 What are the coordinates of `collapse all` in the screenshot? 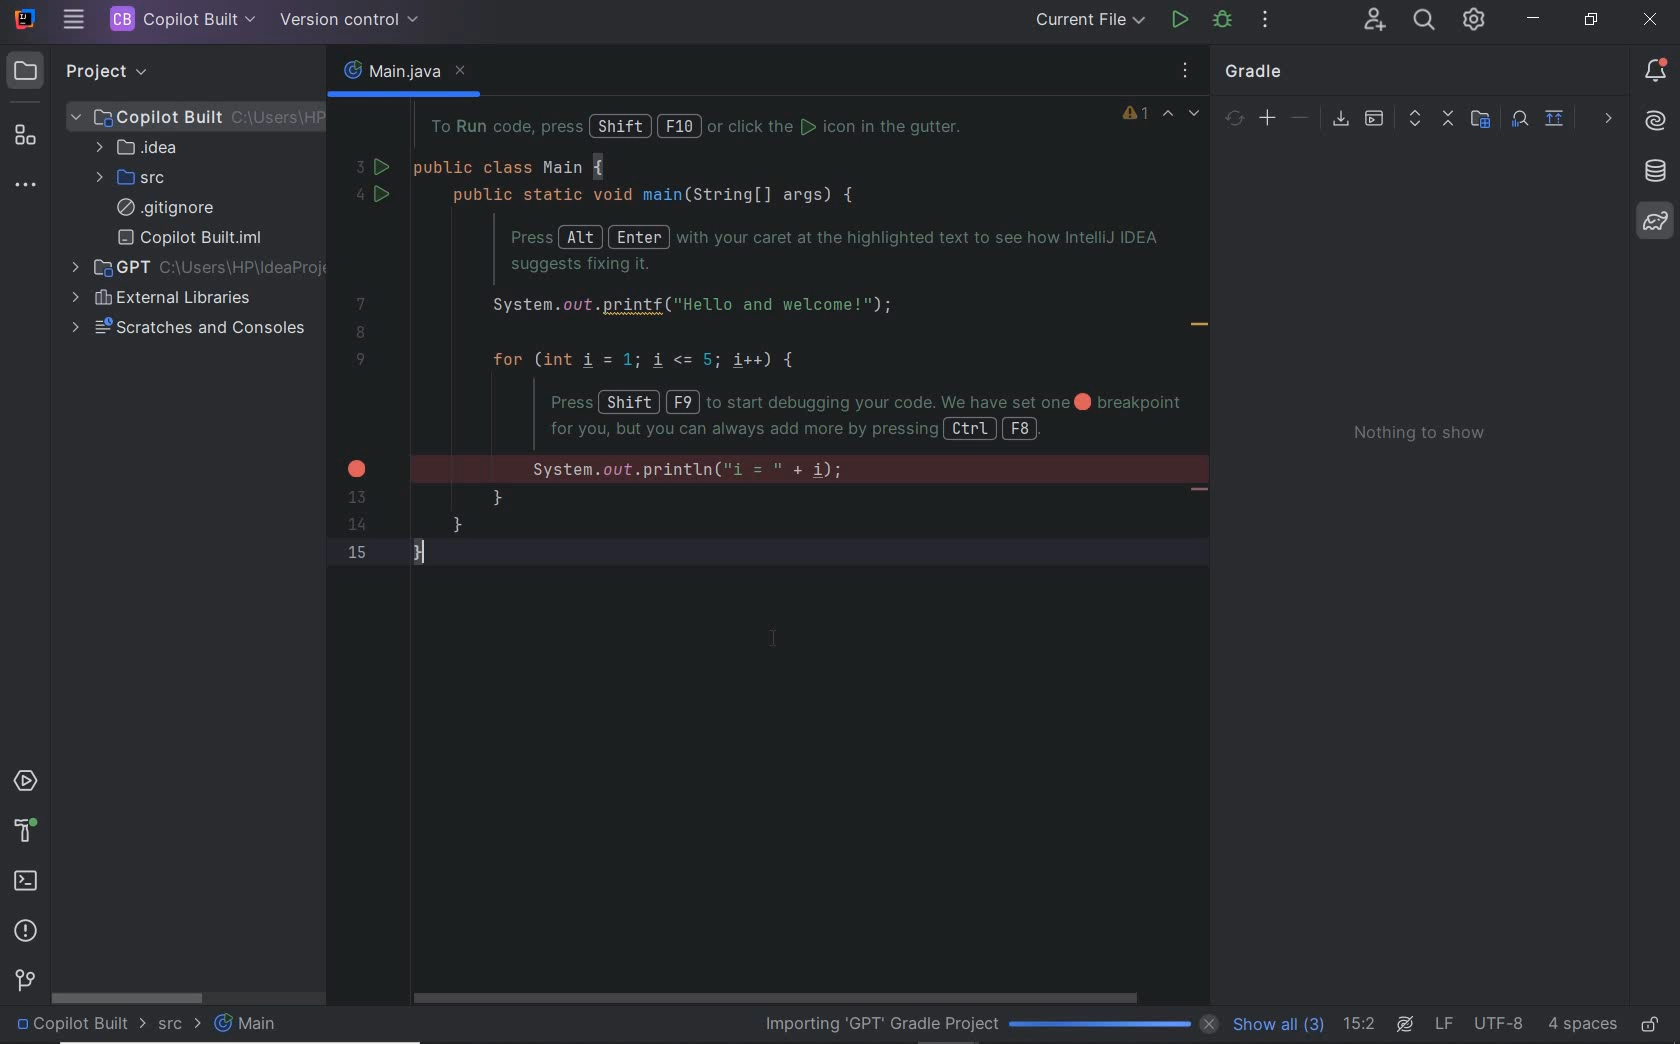 It's located at (1450, 120).